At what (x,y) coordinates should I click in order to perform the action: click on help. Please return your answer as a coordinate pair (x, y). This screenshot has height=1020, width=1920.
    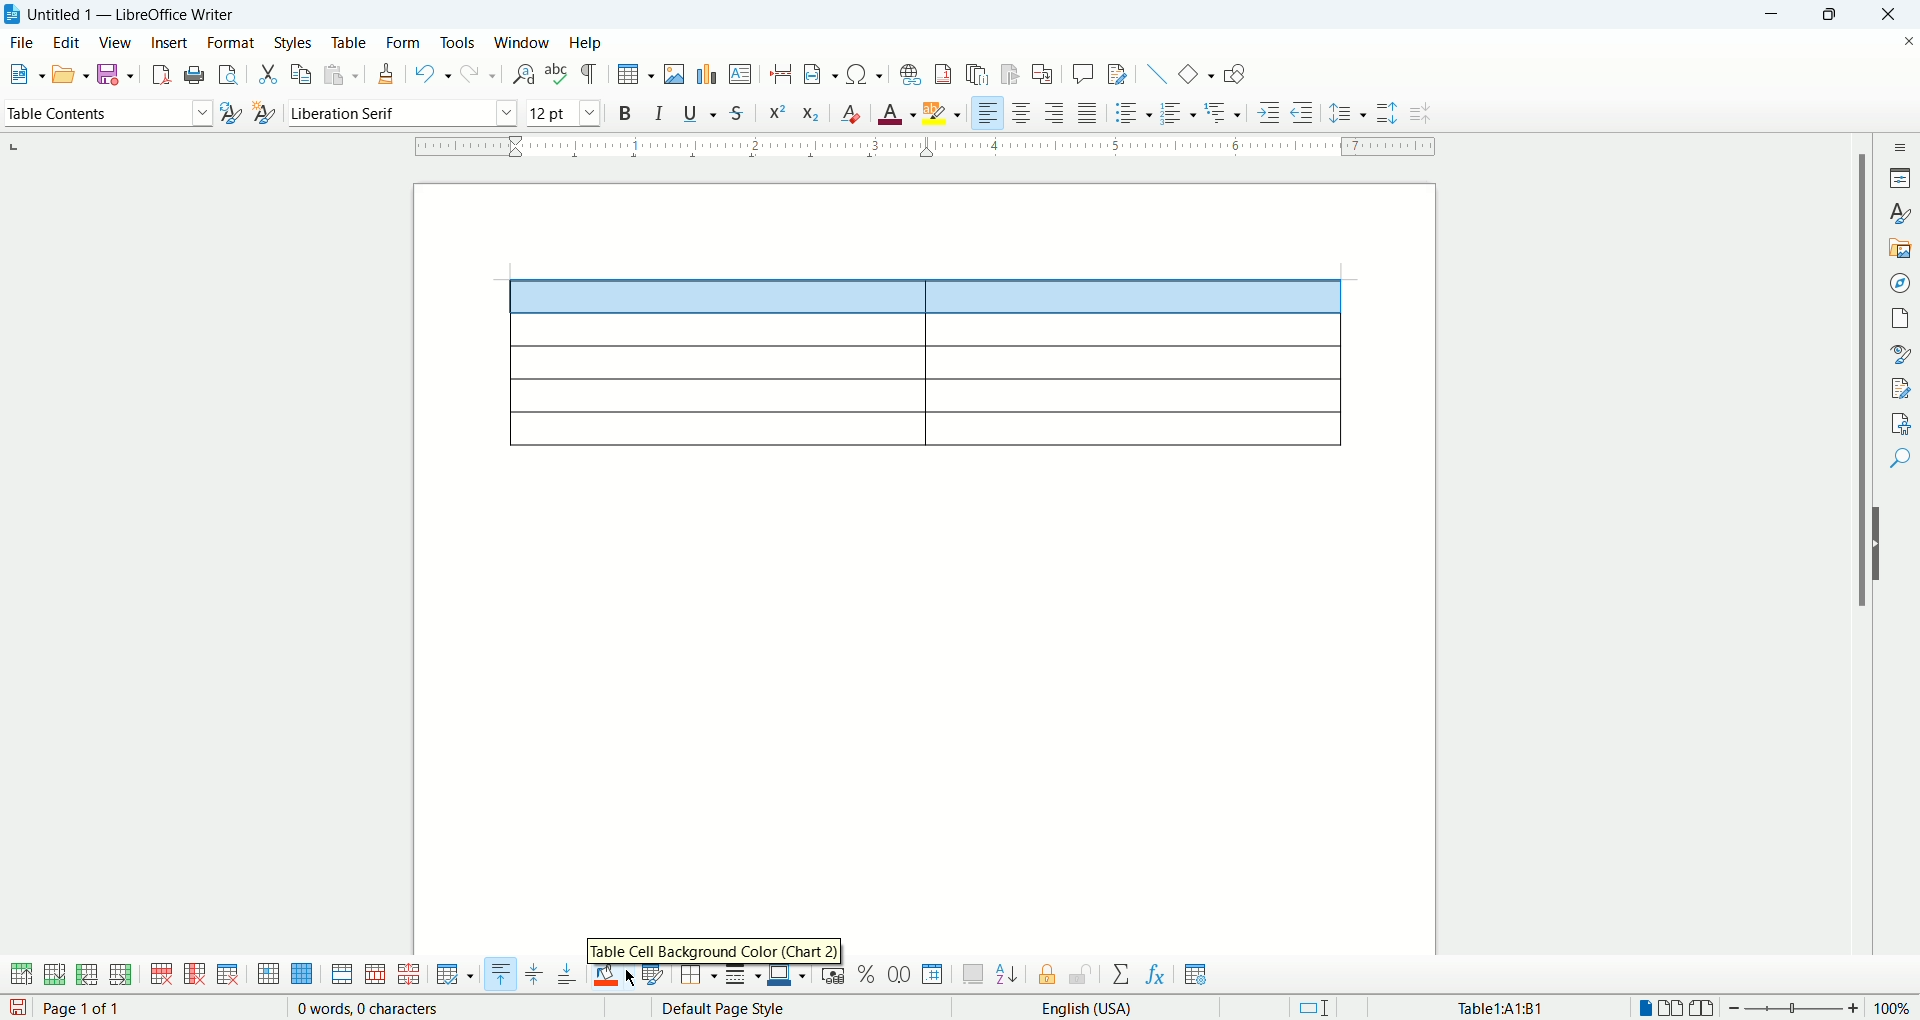
    Looking at the image, I should click on (586, 44).